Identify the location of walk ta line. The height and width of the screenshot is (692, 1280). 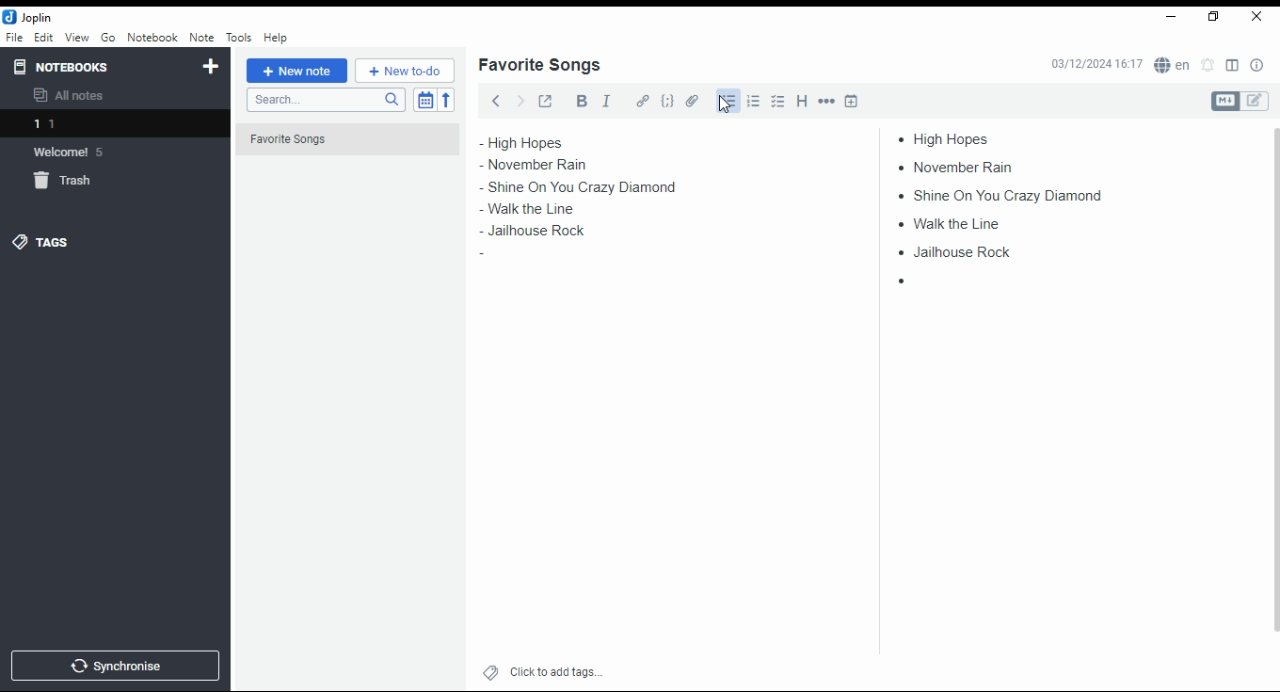
(520, 210).